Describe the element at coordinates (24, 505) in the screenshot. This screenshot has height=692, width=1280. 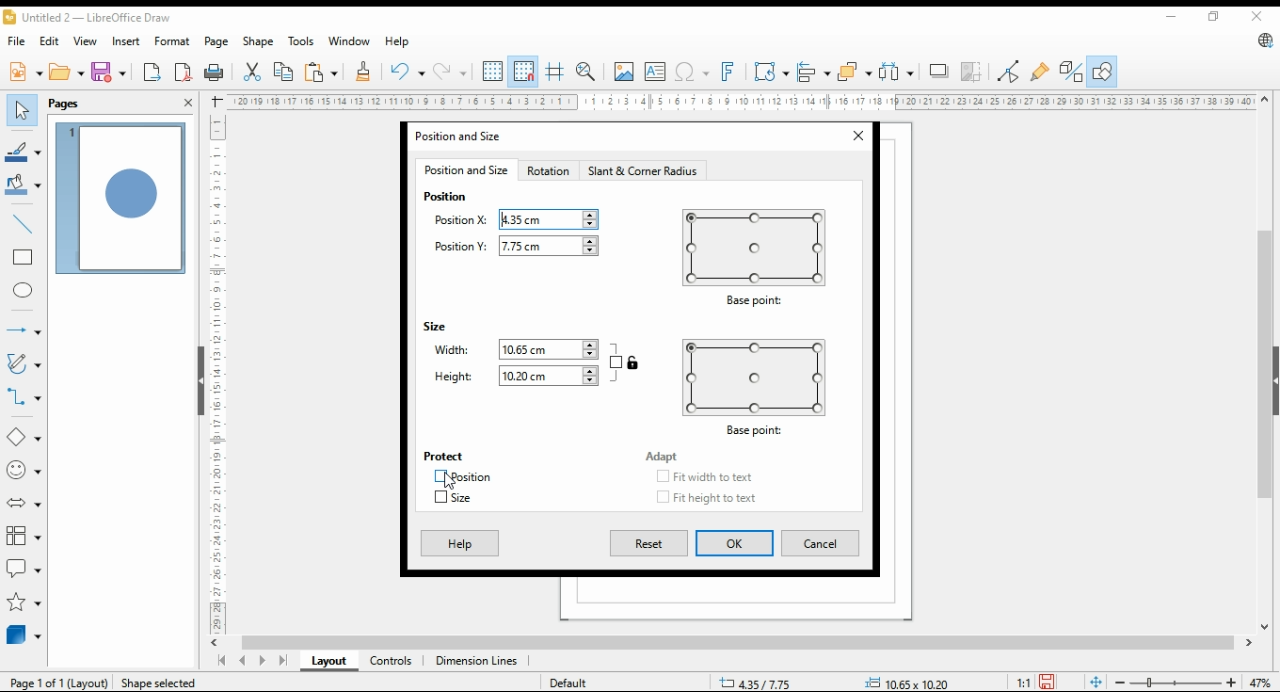
I see `block arrow` at that location.